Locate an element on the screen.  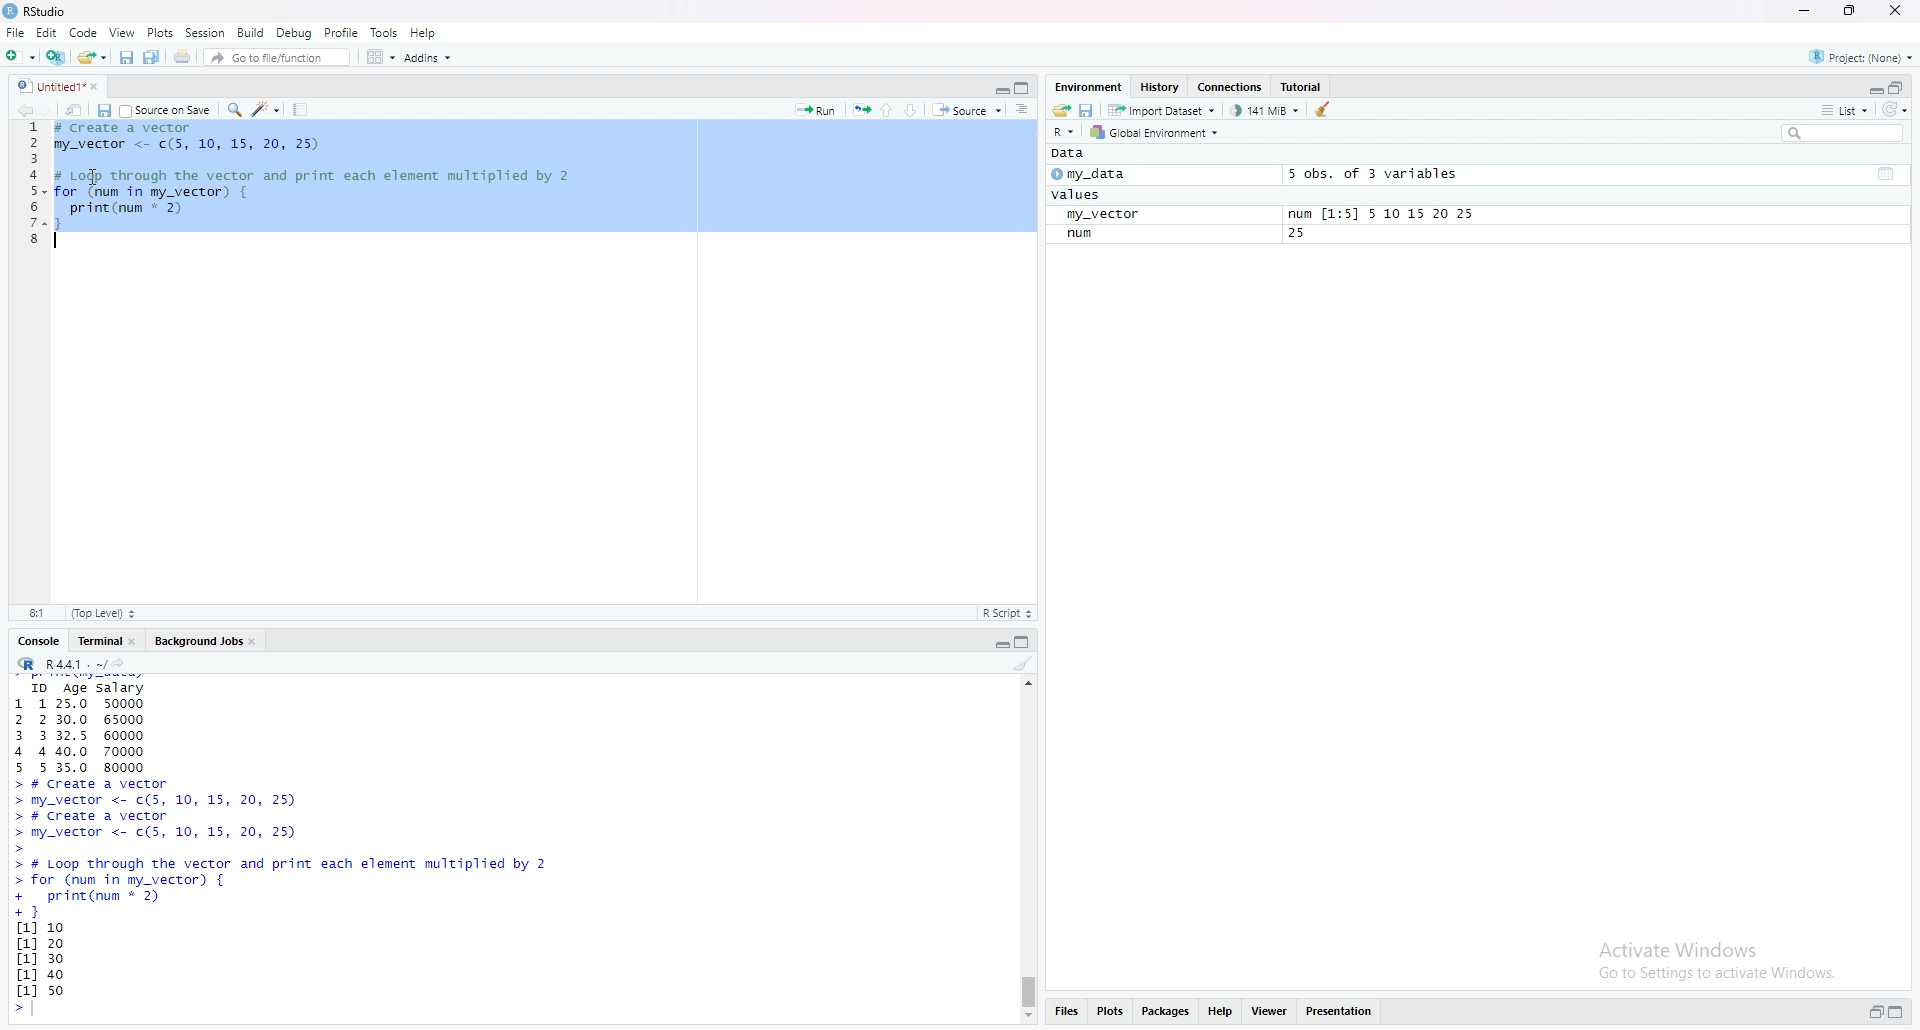
my_vector is located at coordinates (1103, 216).